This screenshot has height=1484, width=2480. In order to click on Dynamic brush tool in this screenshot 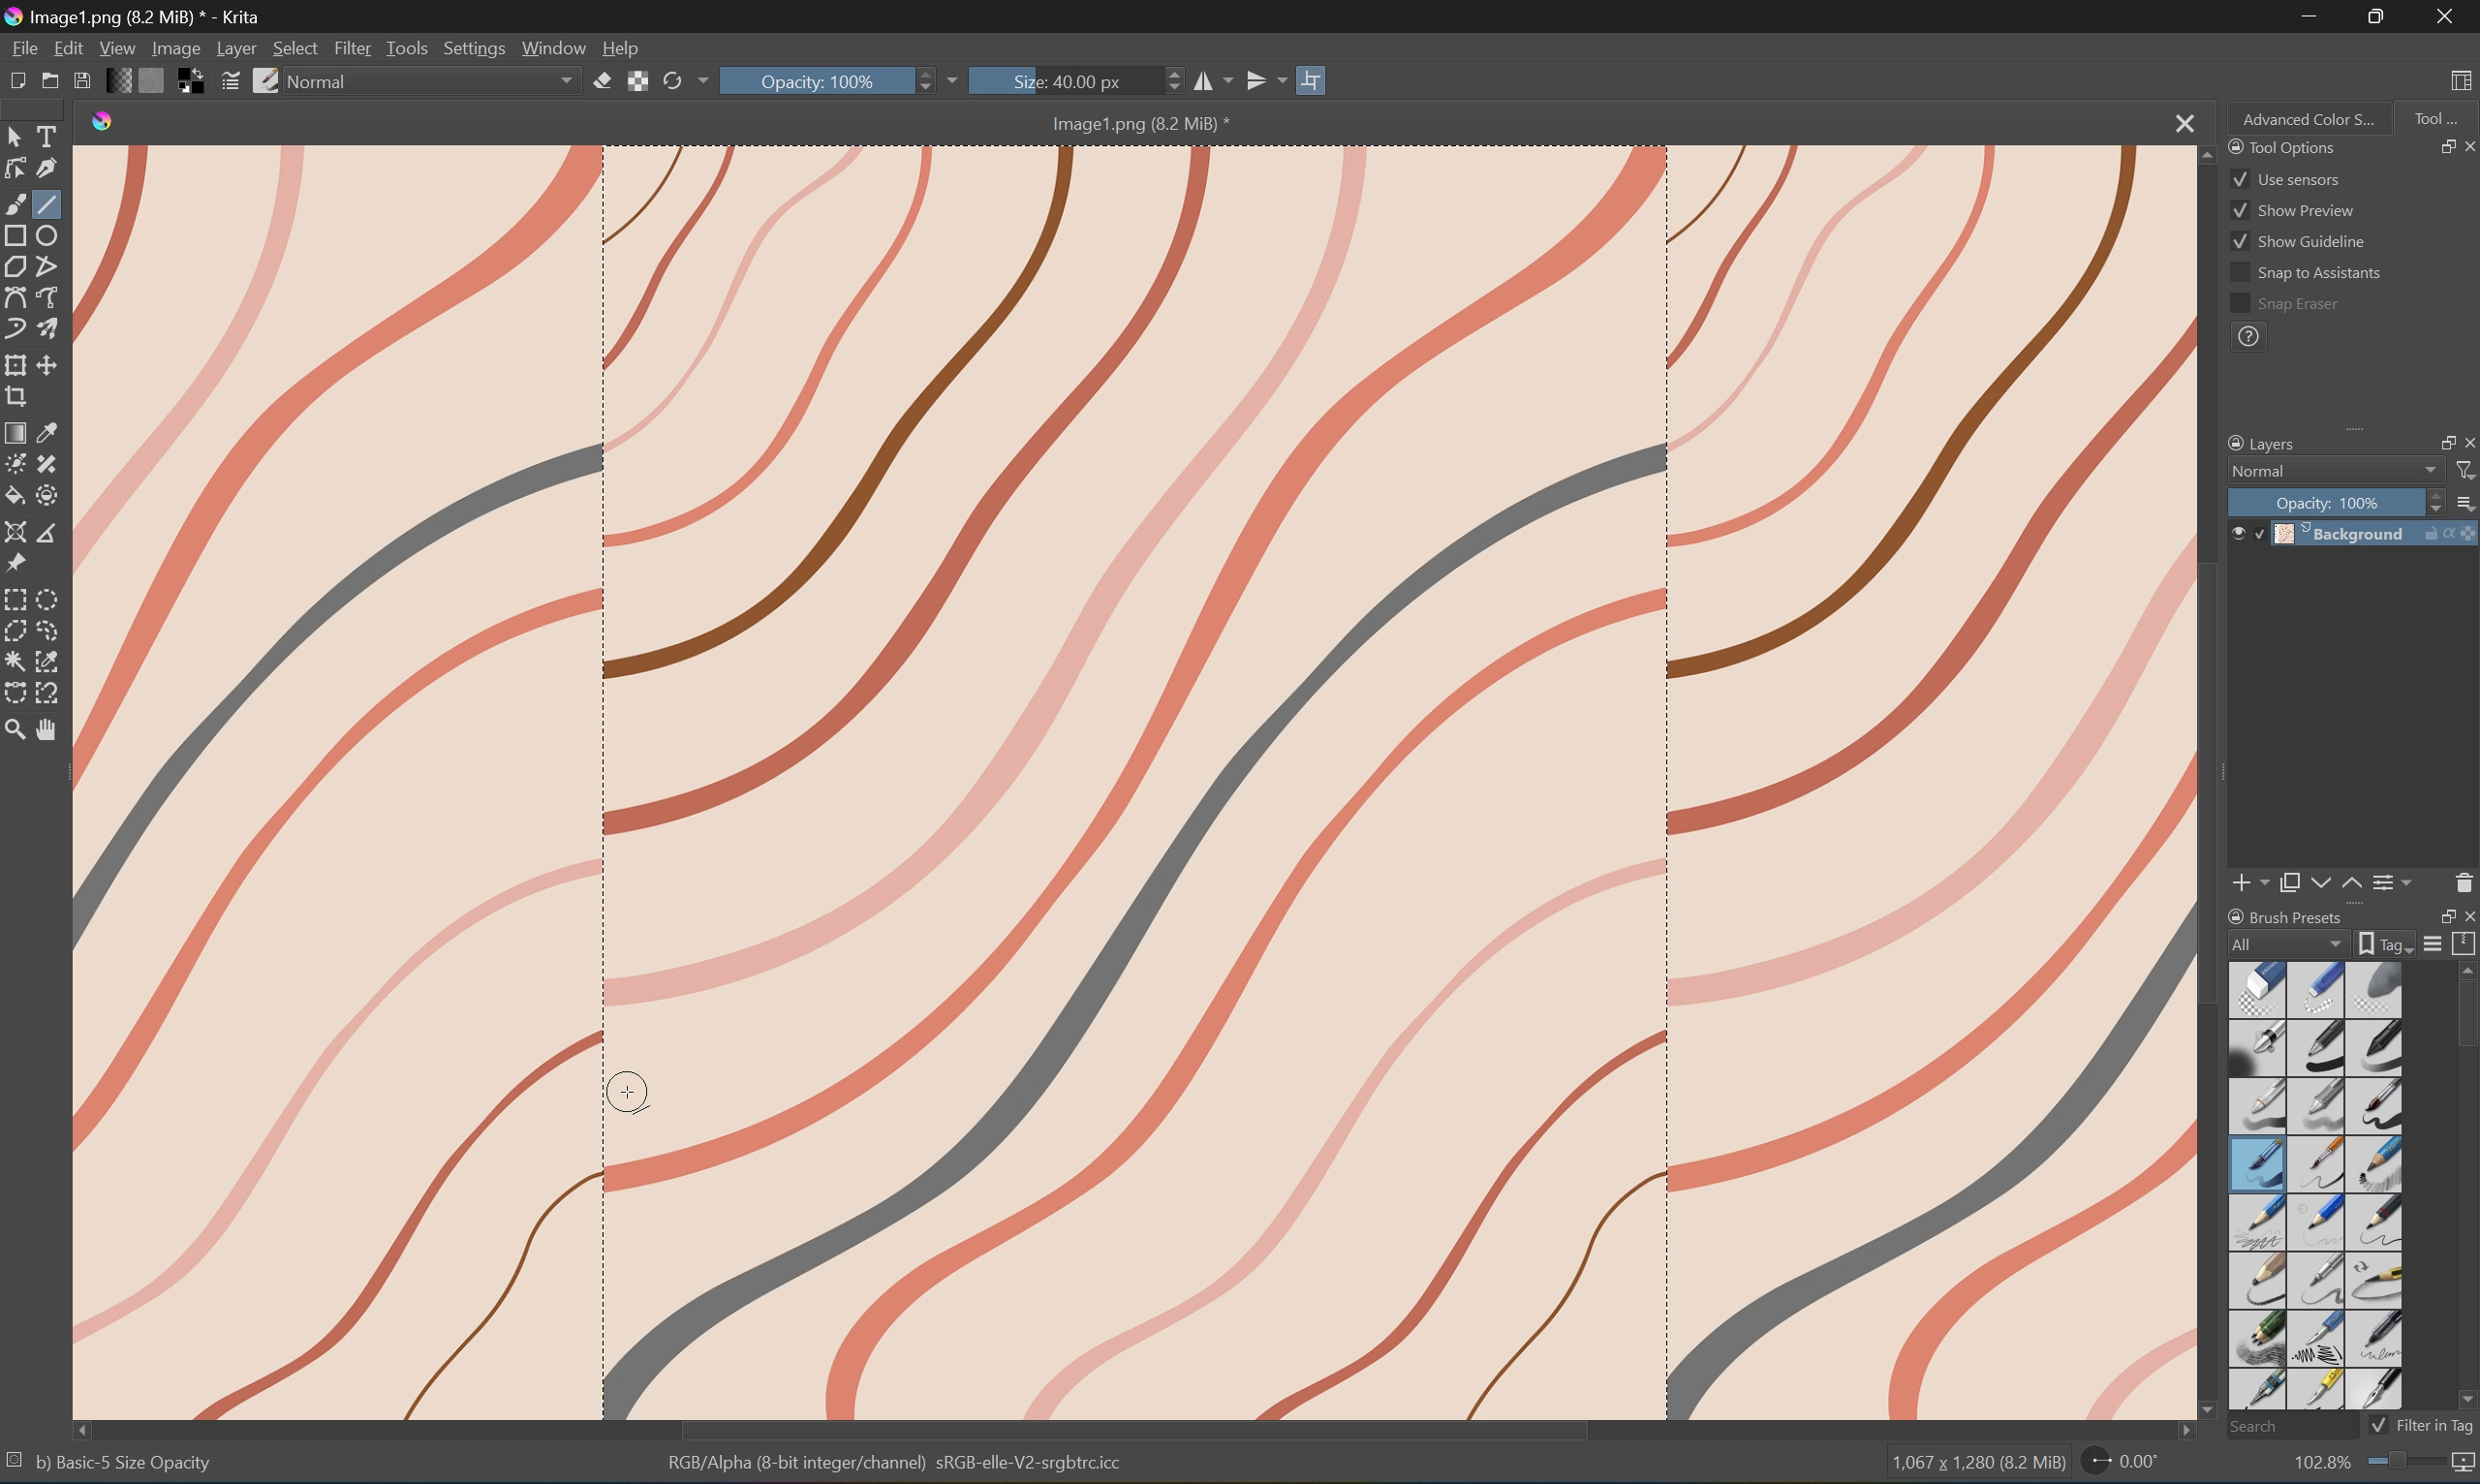, I will do `click(16, 329)`.